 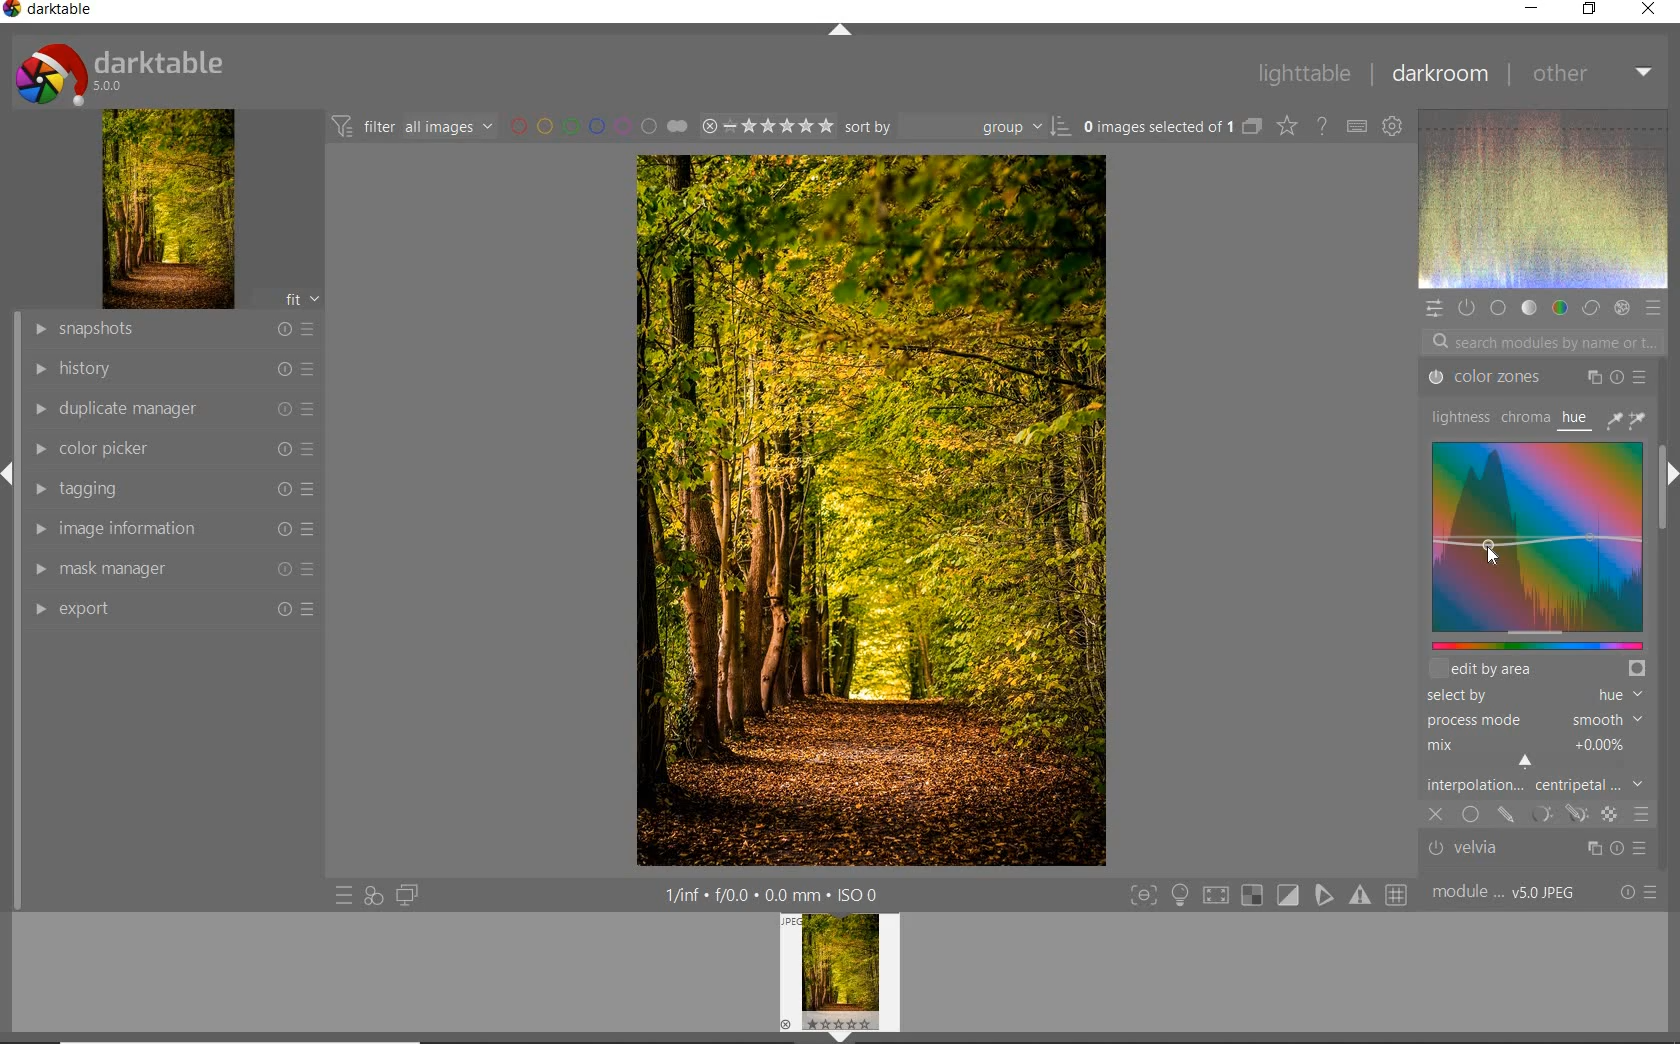 What do you see at coordinates (1267, 896) in the screenshot?
I see `TOGGLE MODES` at bounding box center [1267, 896].